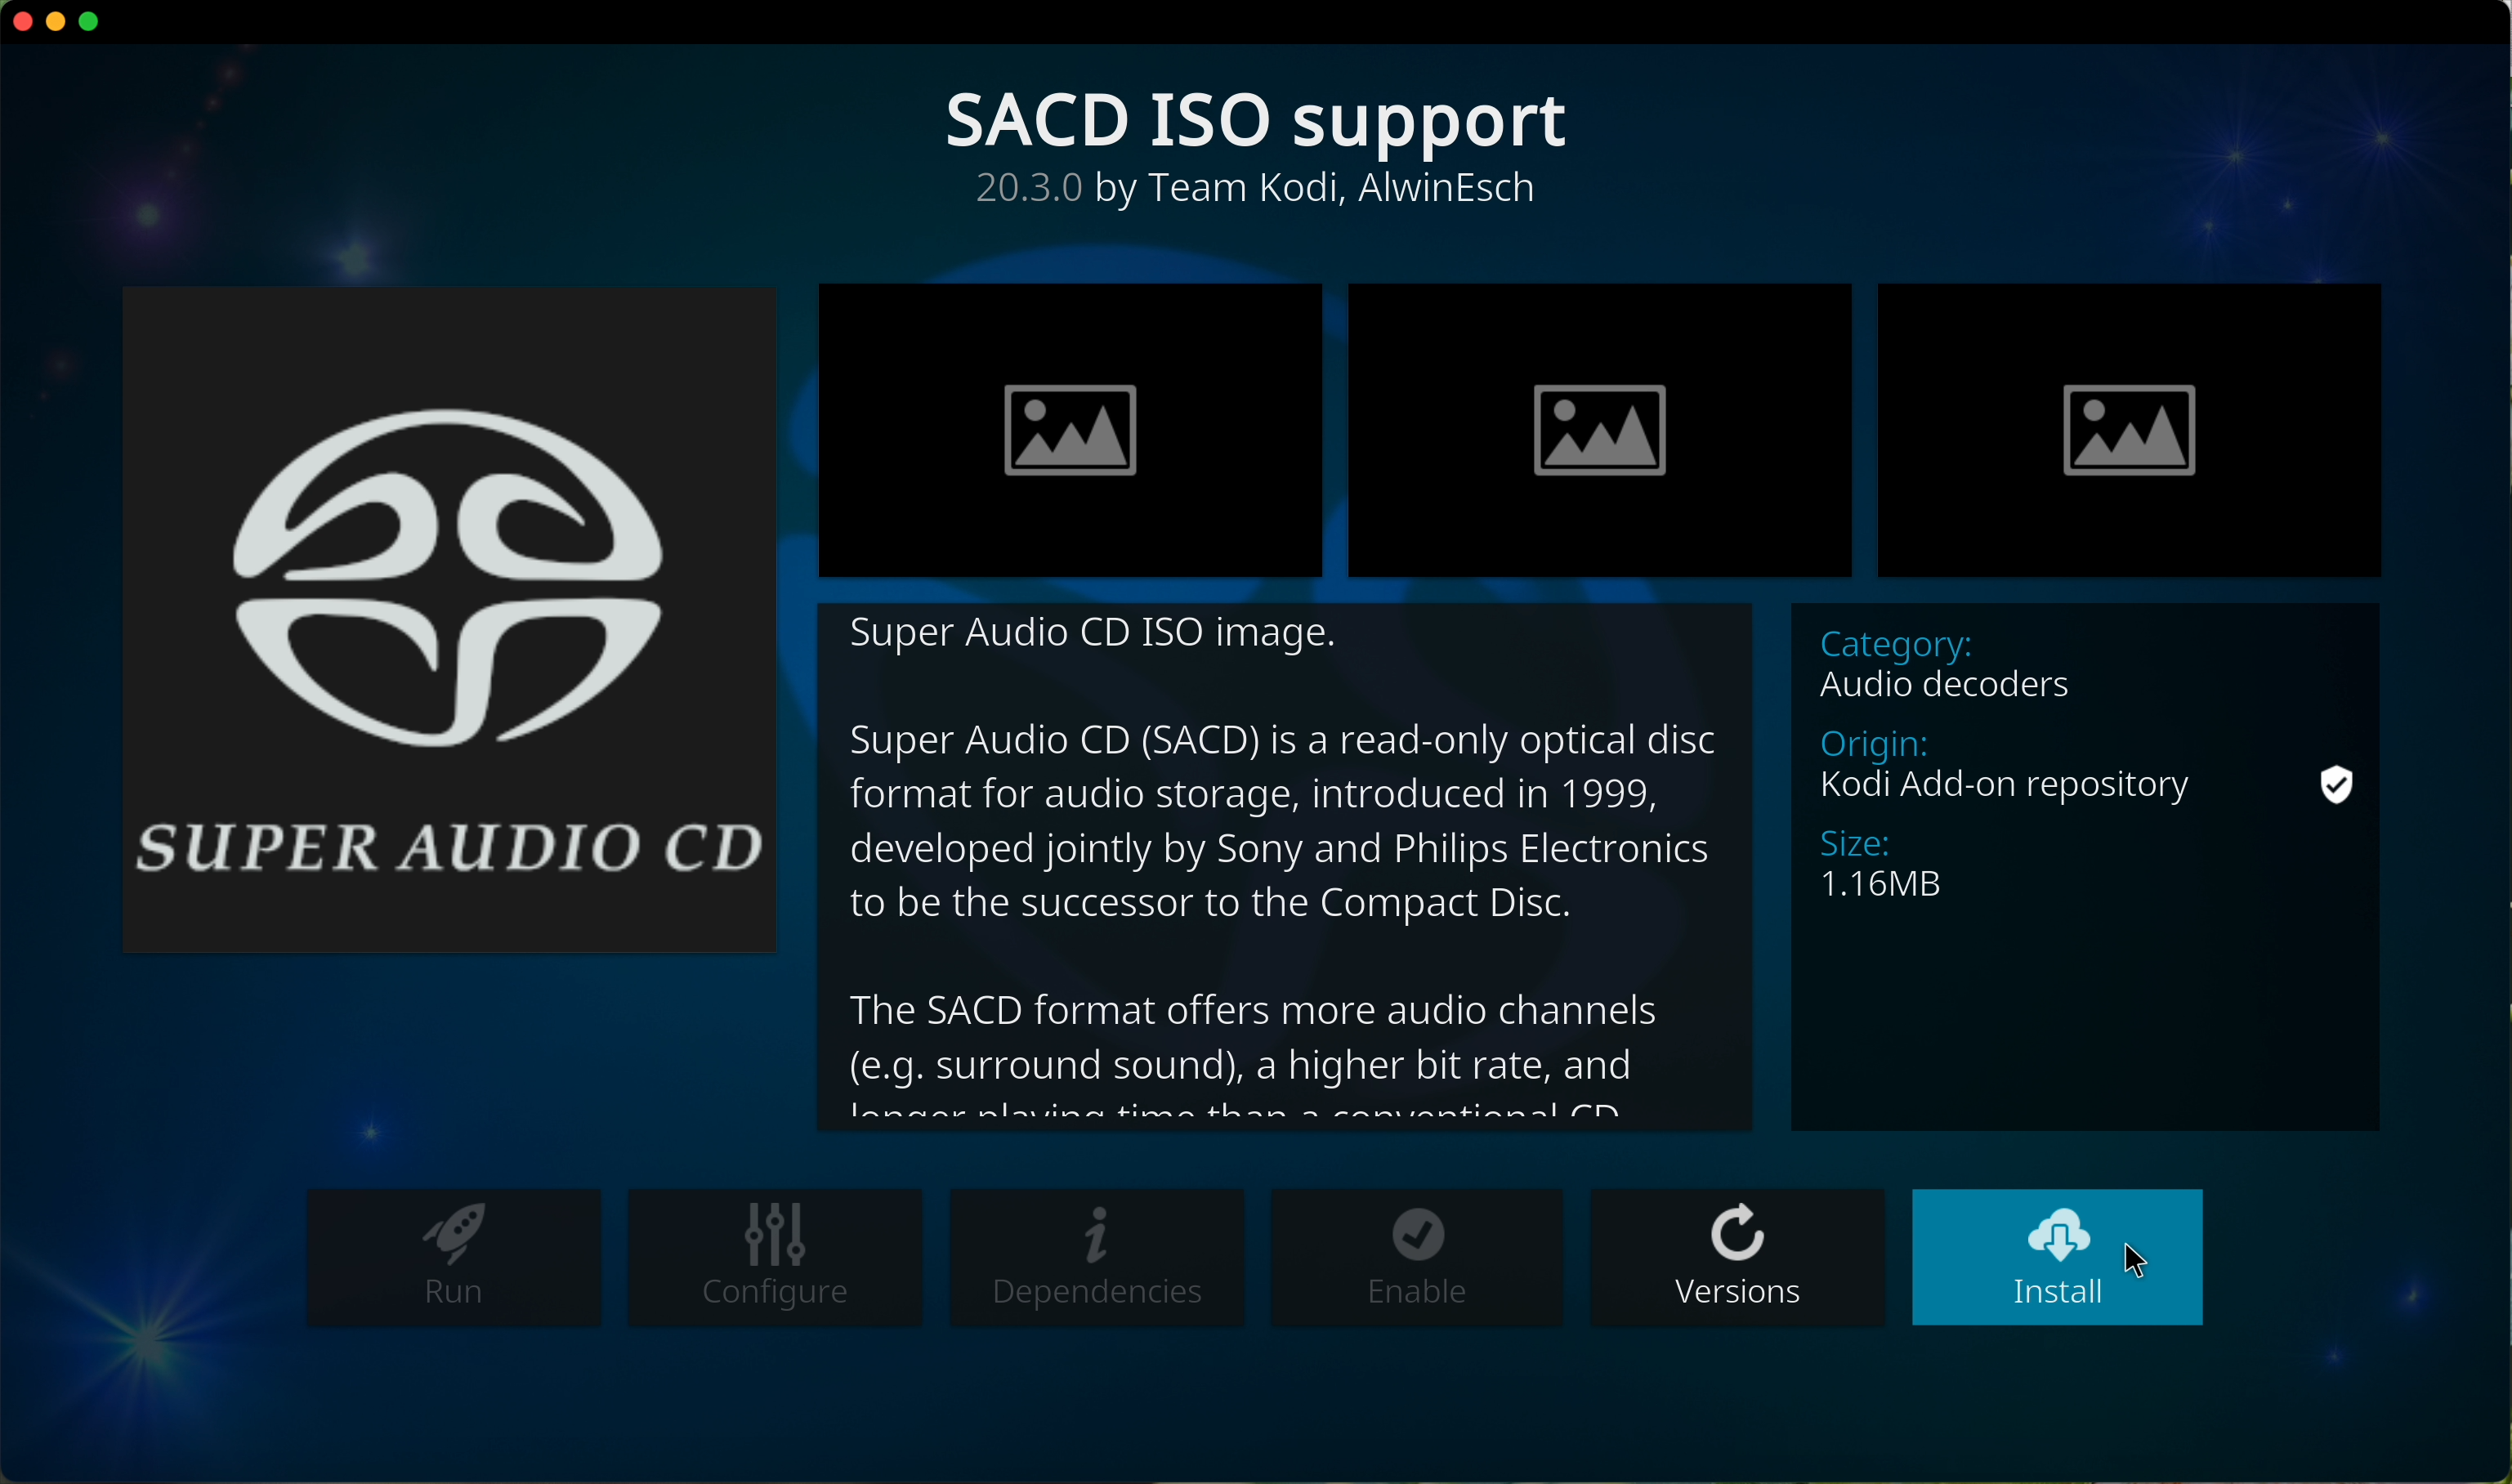 Image resolution: width=2512 pixels, height=1484 pixels. I want to click on cursor, so click(2141, 1258).